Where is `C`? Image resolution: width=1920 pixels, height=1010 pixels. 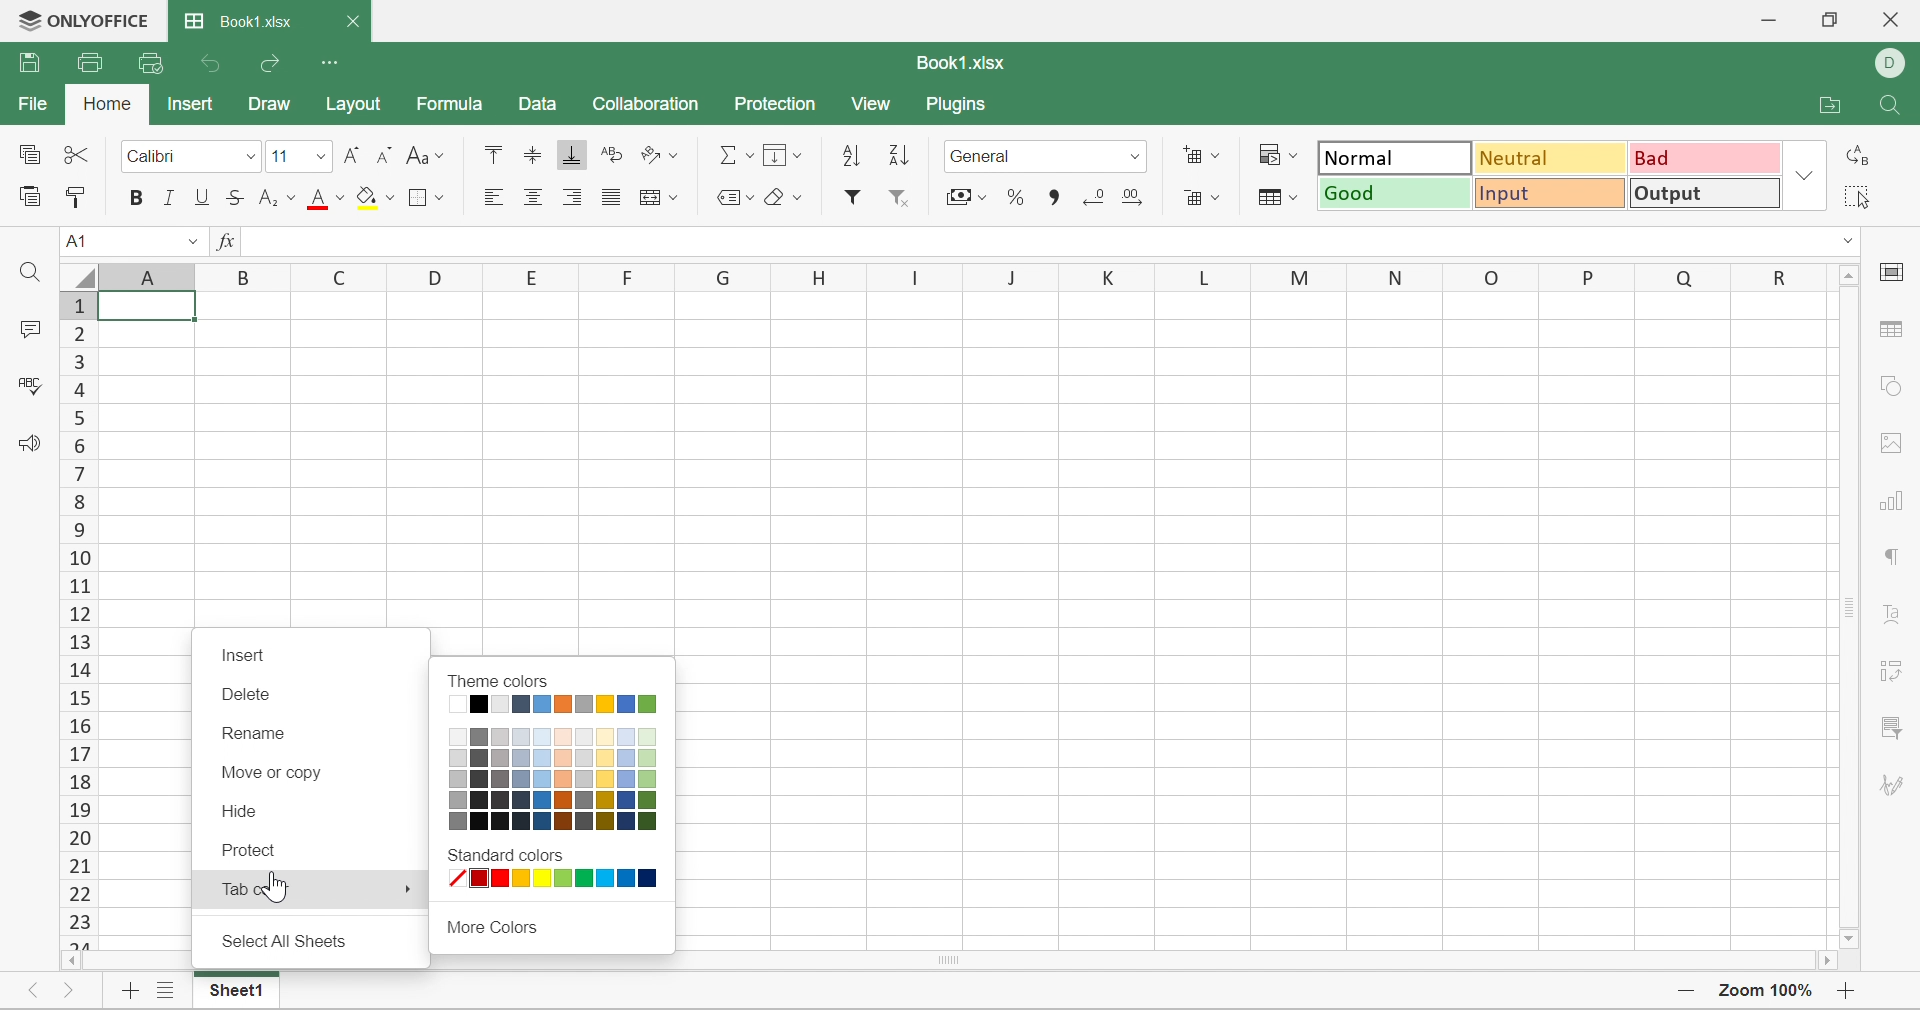
C is located at coordinates (342, 276).